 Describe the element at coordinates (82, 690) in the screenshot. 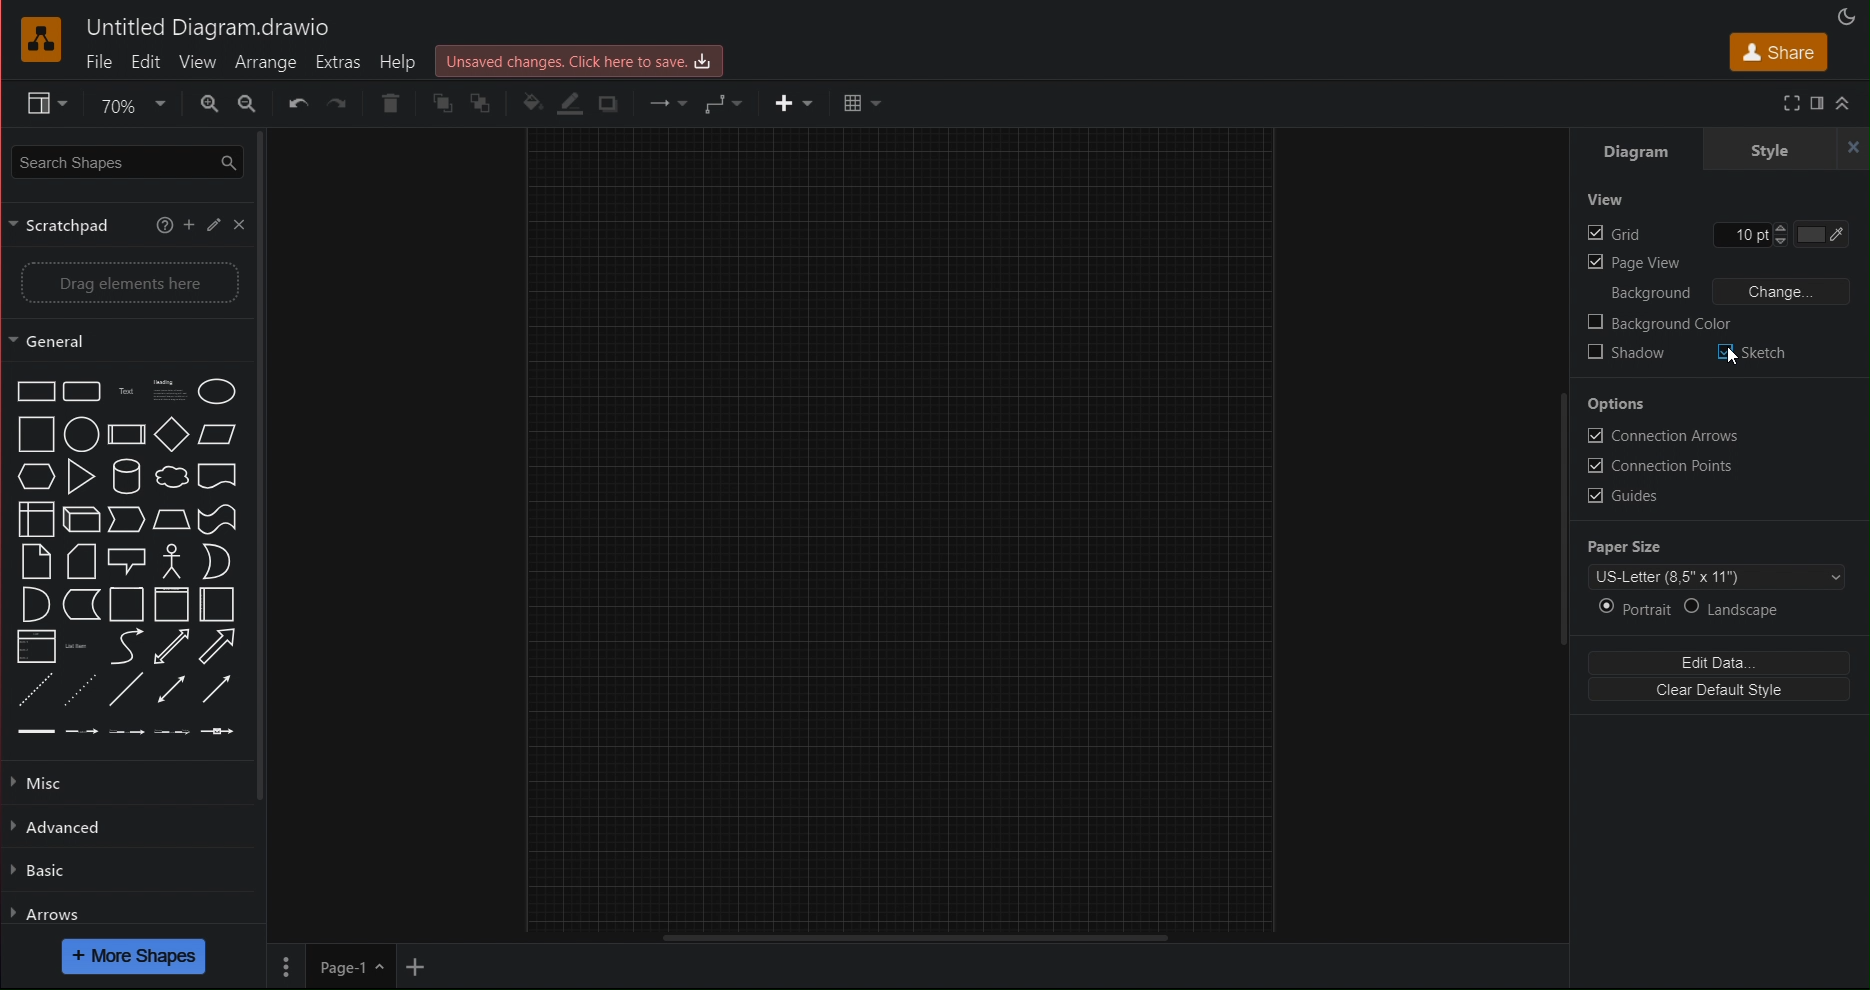

I see `dotted line` at that location.